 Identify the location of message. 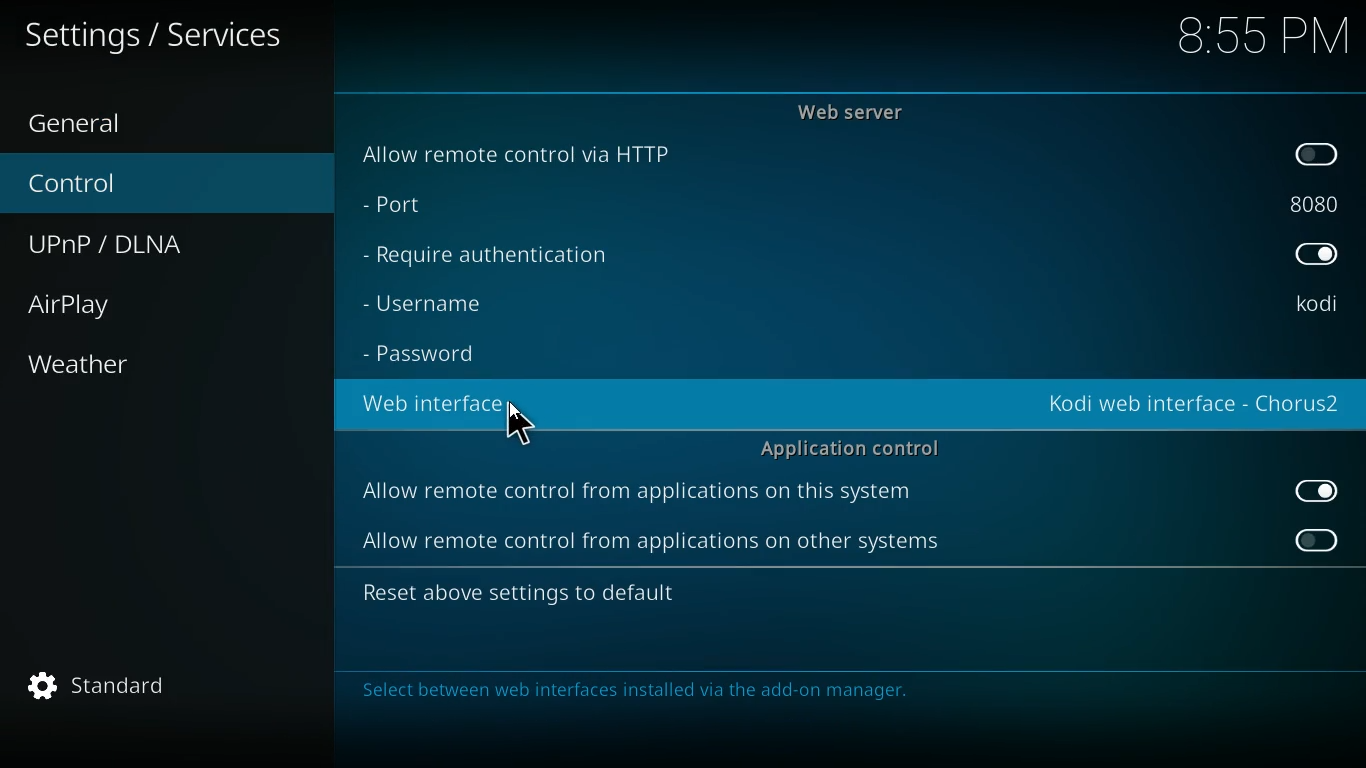
(842, 693).